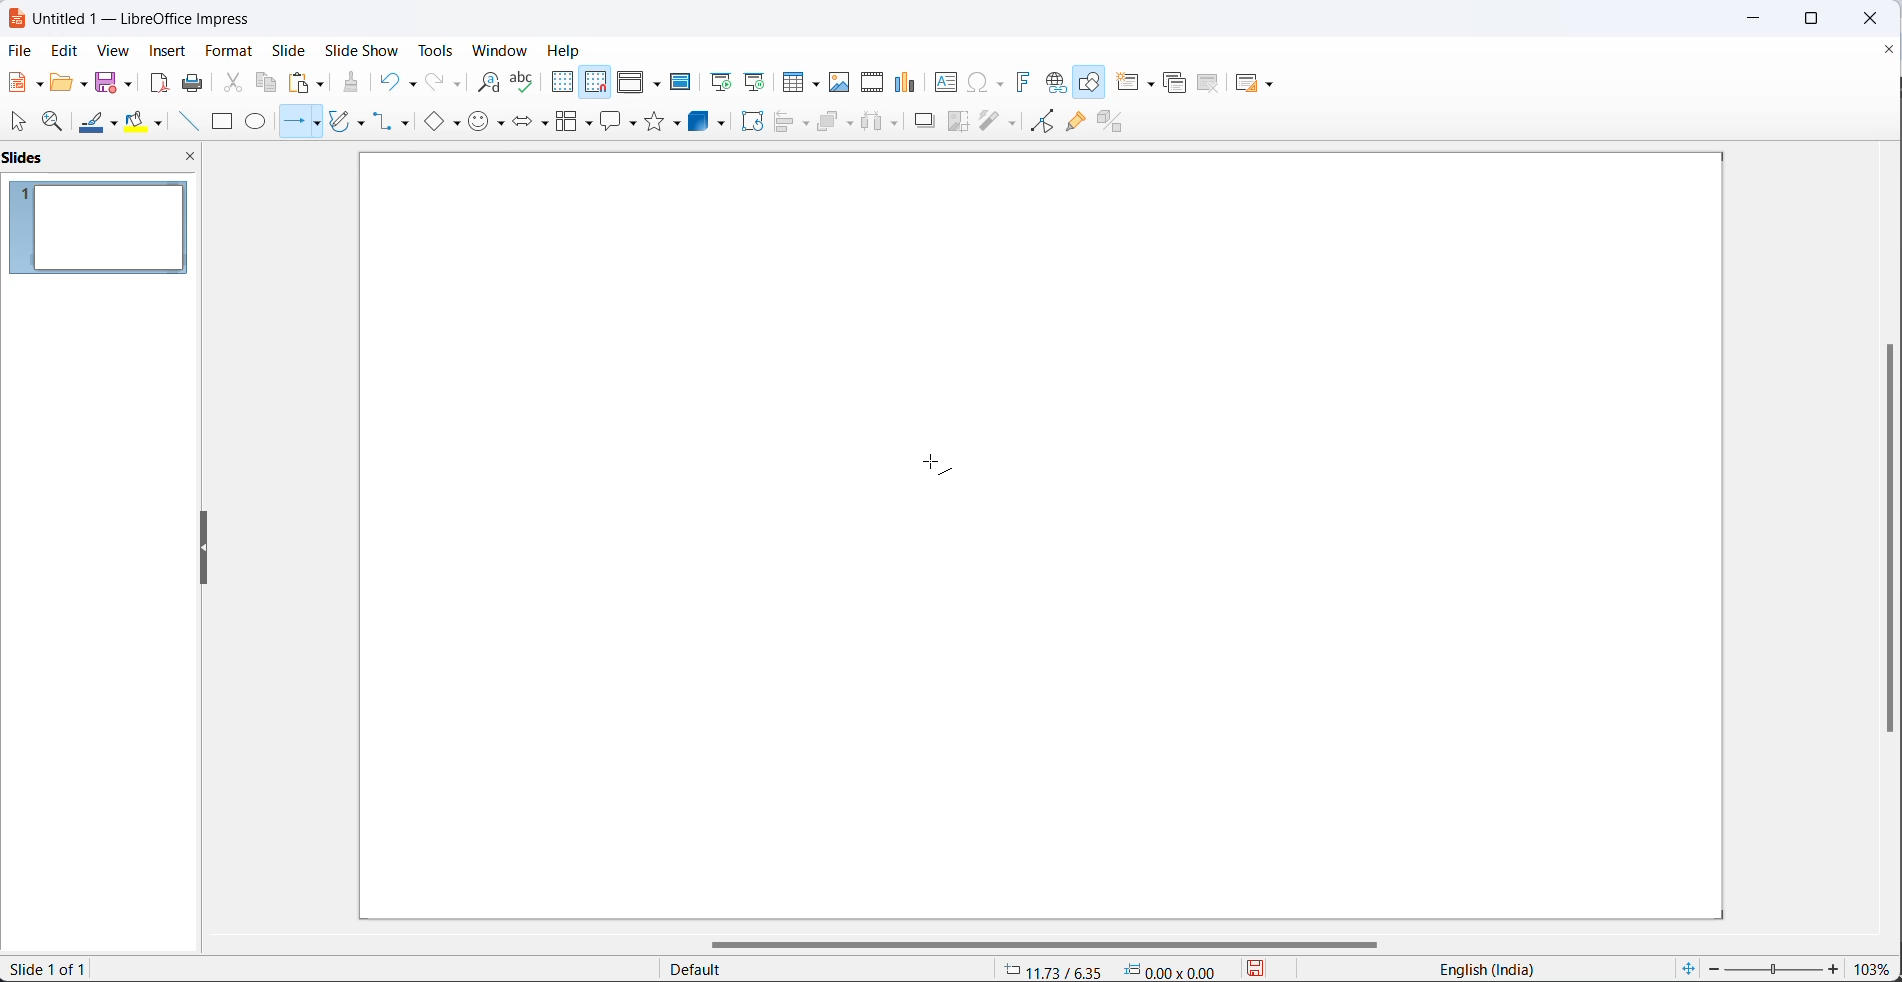  I want to click on slide preview, so click(104, 227).